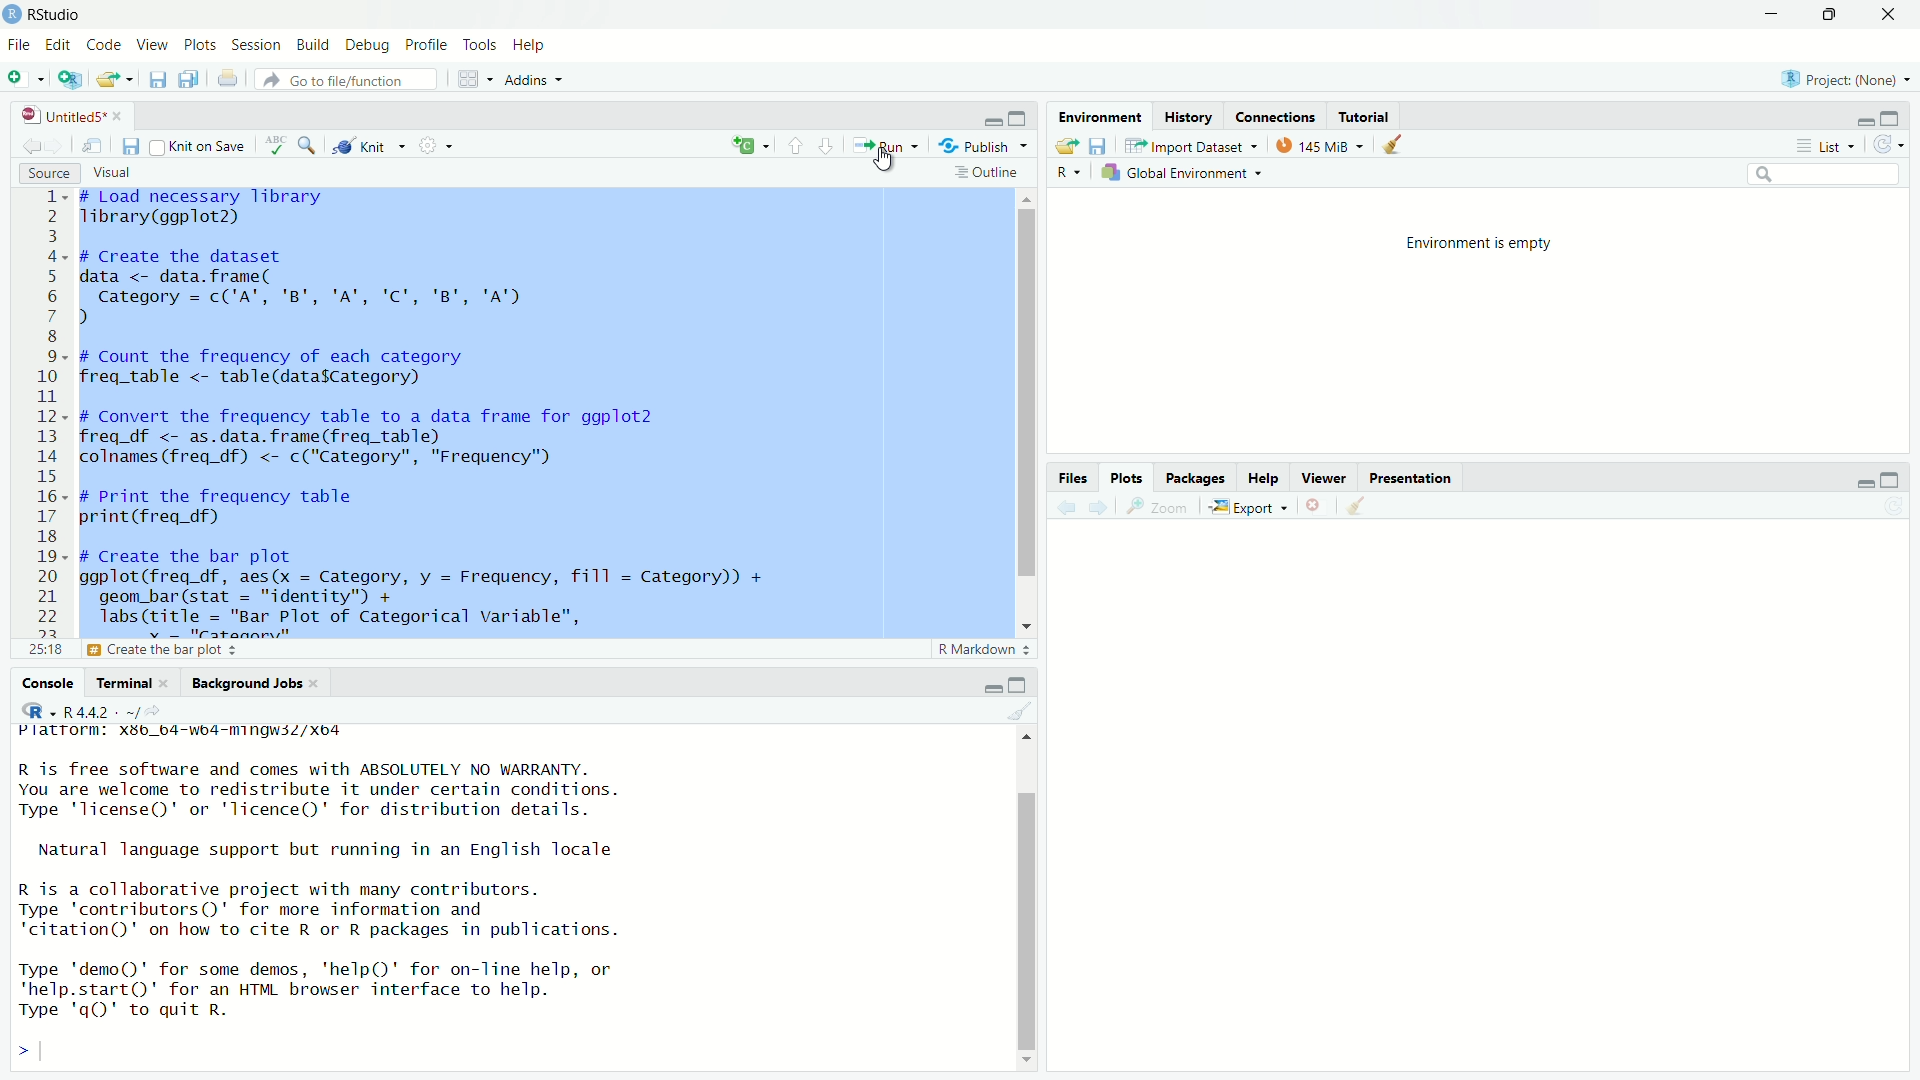  Describe the element at coordinates (1889, 145) in the screenshot. I see `refresh` at that location.